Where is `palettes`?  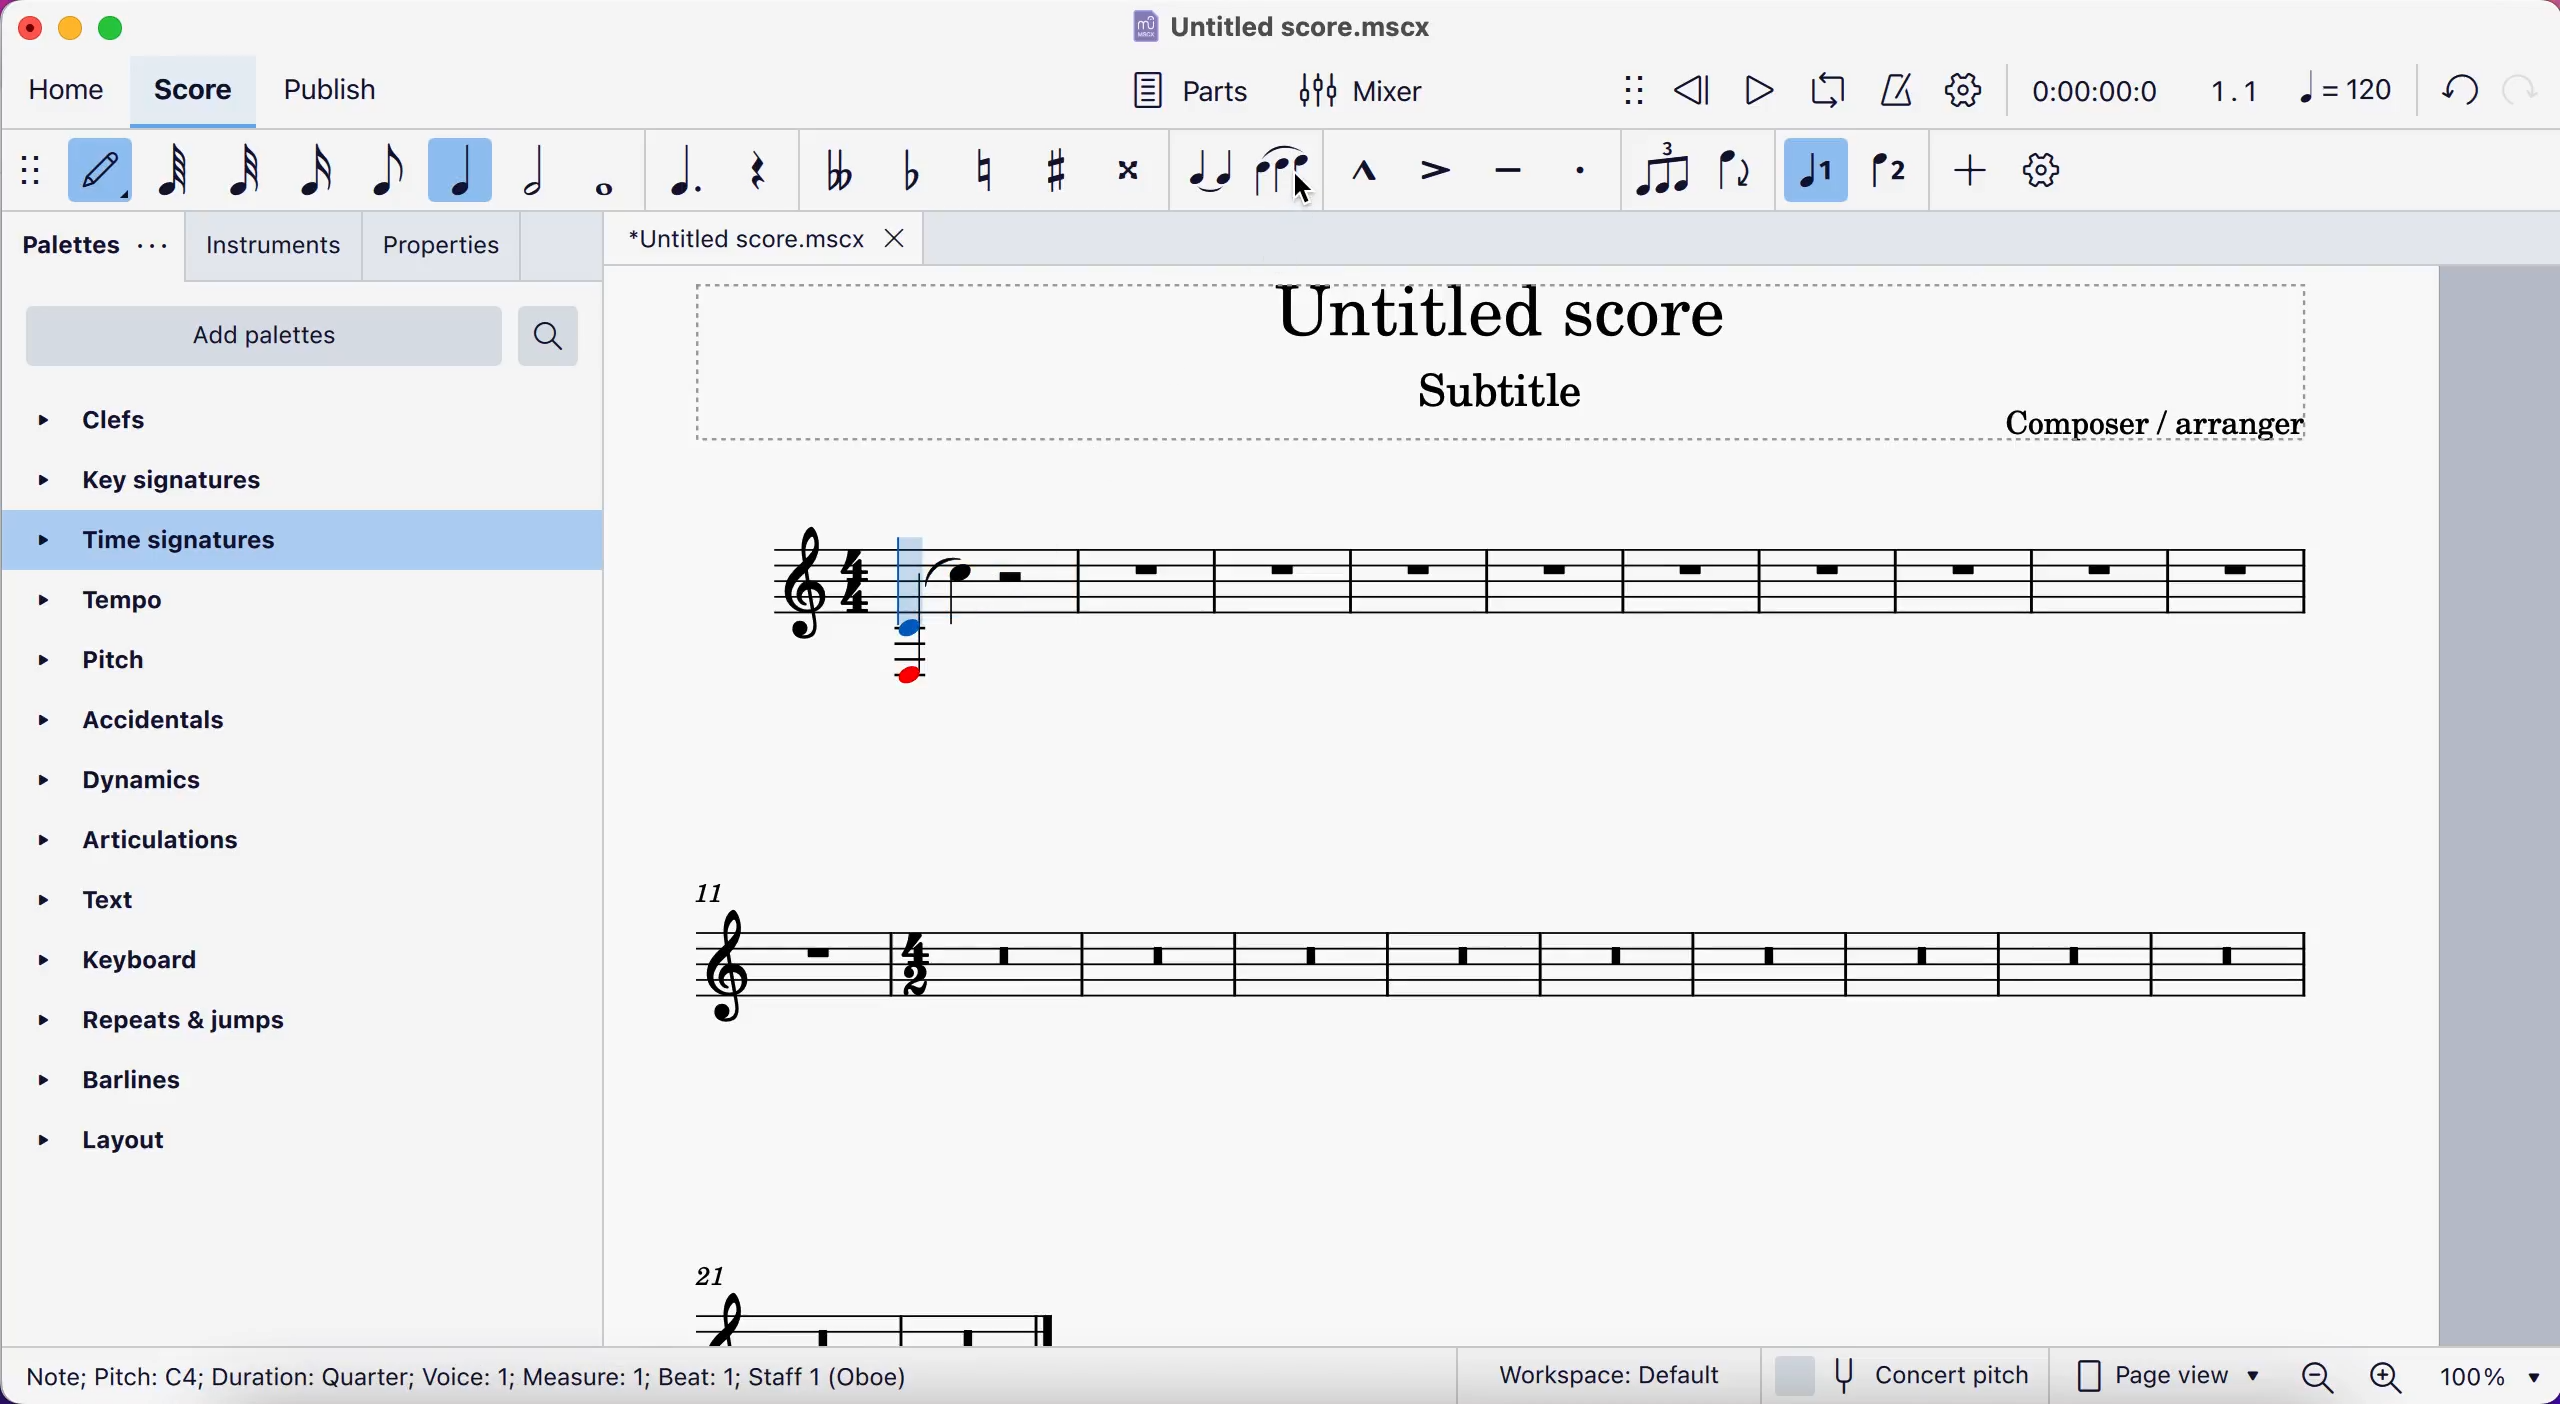 palettes is located at coordinates (96, 254).